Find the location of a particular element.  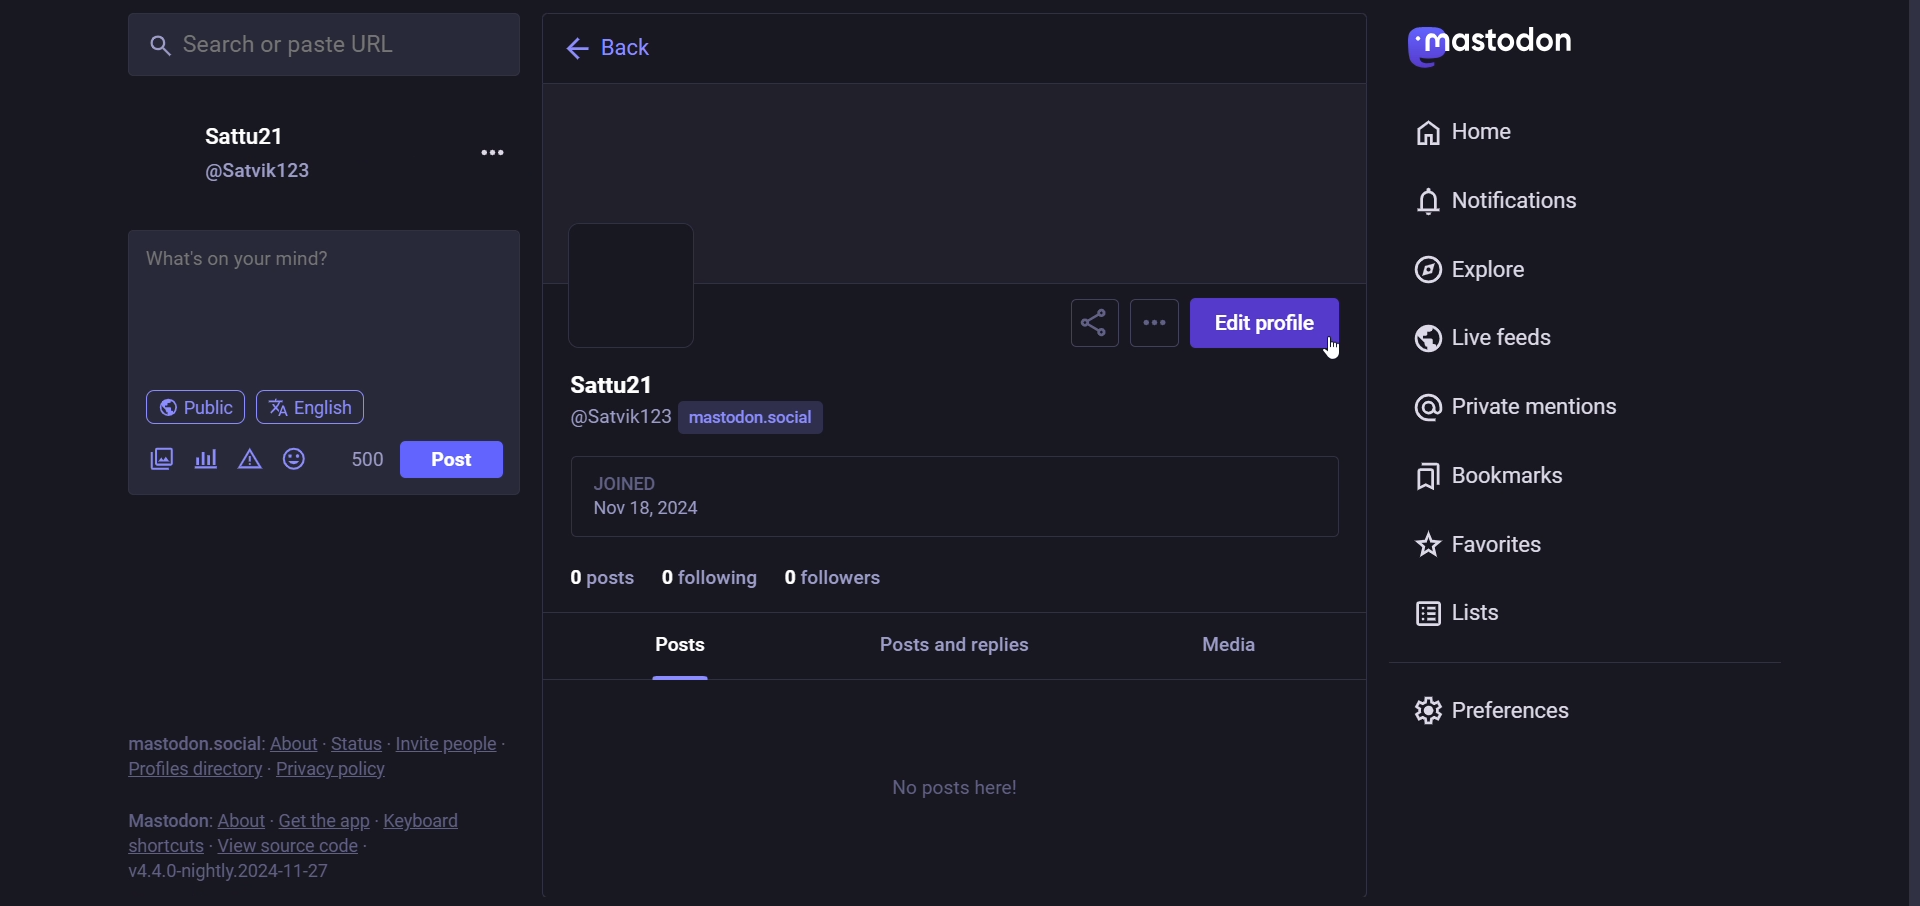

explore is located at coordinates (1476, 271).